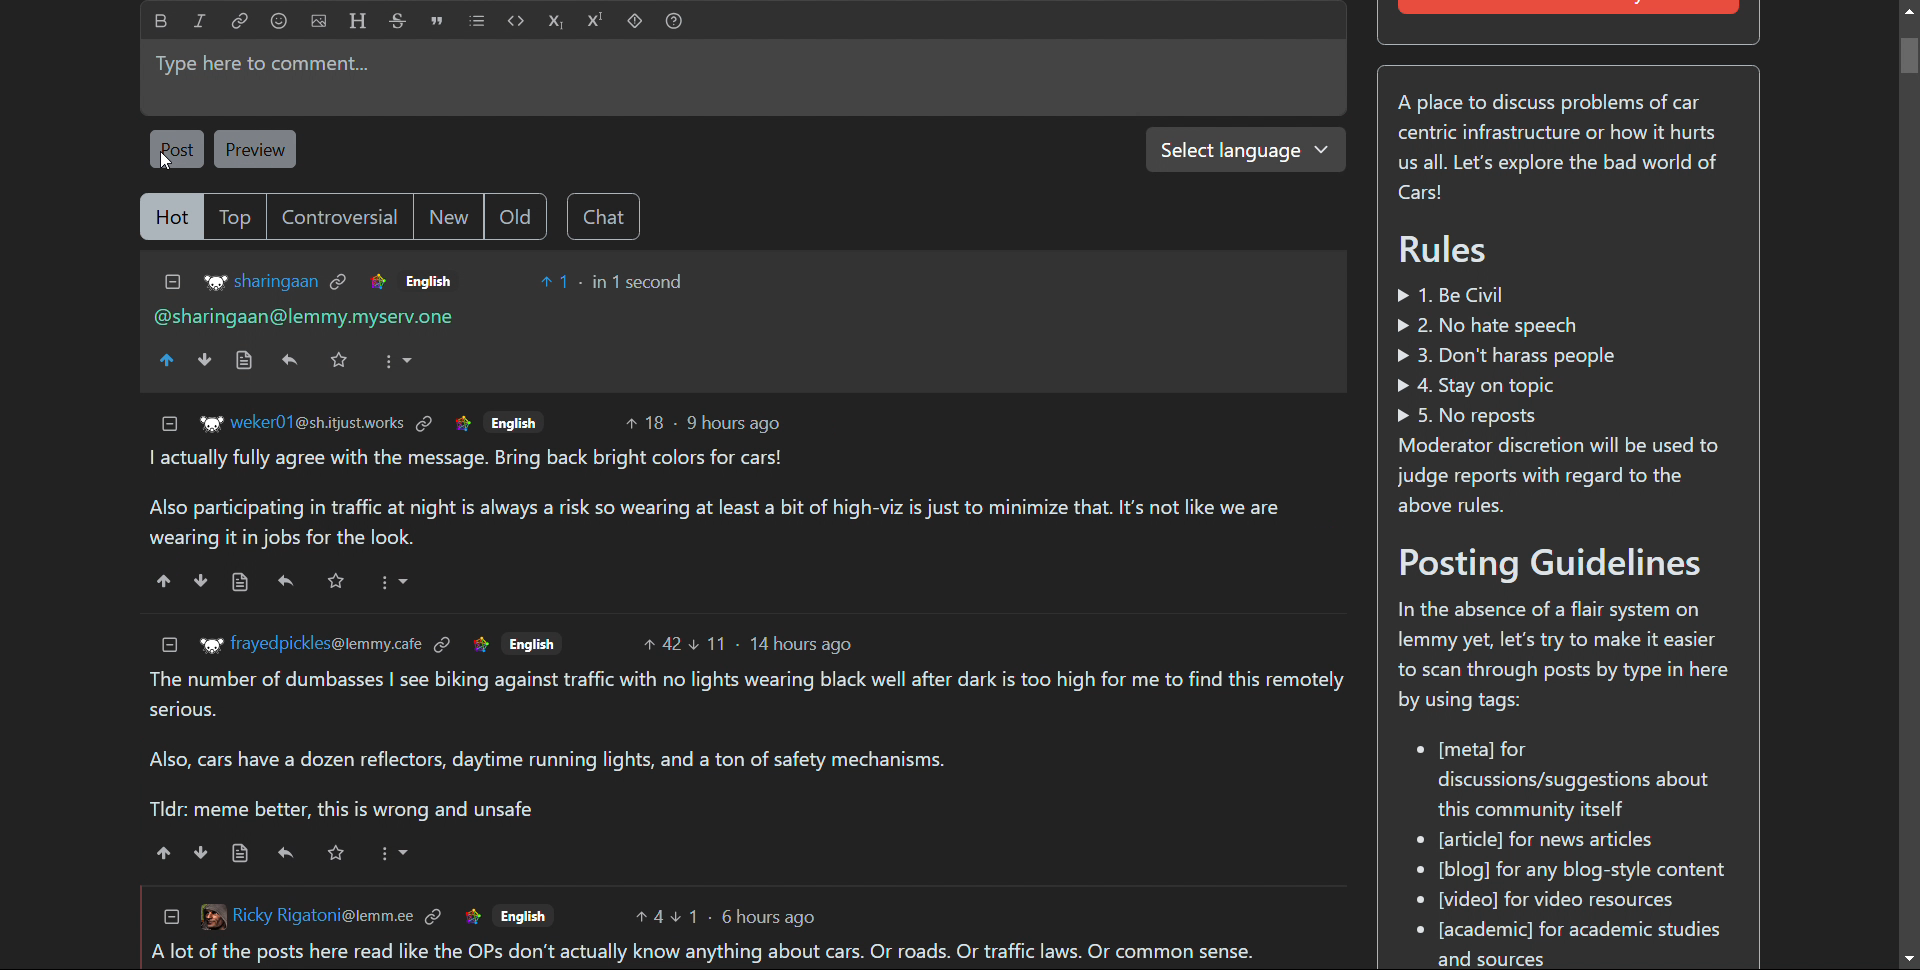 The height and width of the screenshot is (970, 1920). I want to click on Link, so click(340, 280).